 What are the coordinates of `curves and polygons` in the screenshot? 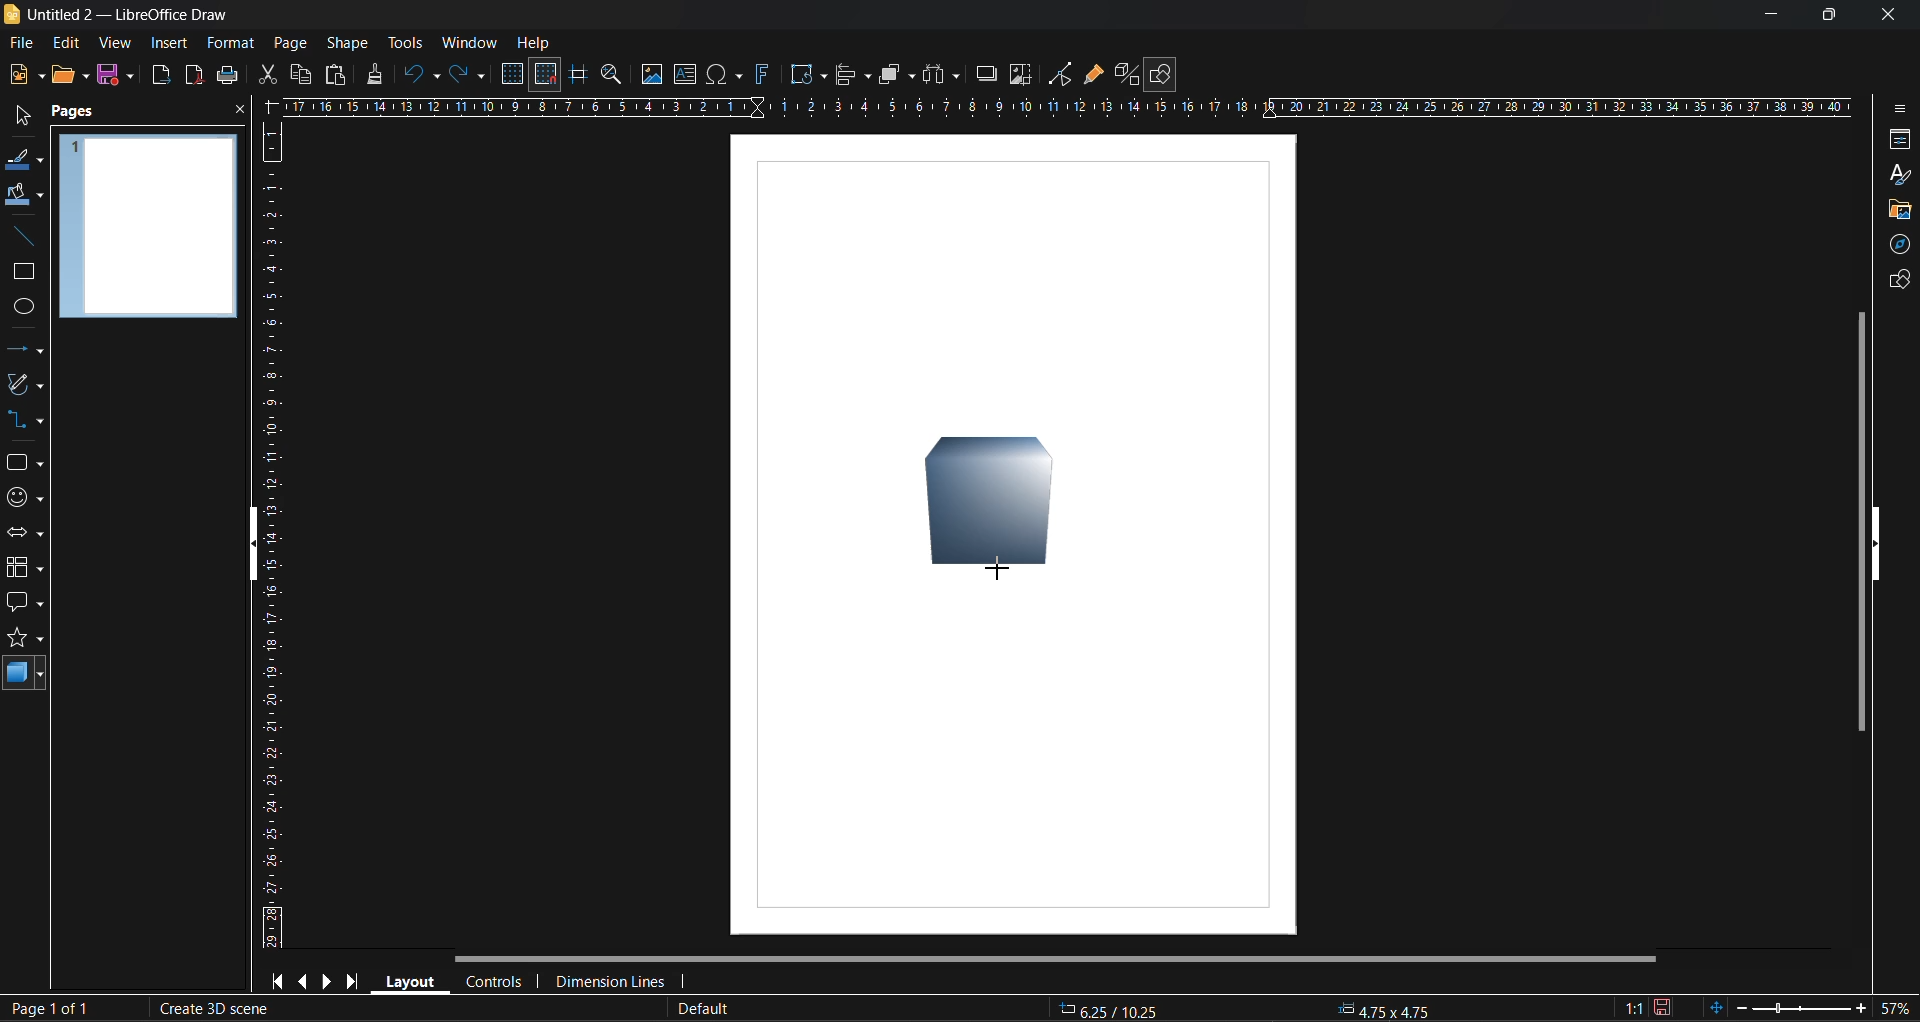 It's located at (23, 386).